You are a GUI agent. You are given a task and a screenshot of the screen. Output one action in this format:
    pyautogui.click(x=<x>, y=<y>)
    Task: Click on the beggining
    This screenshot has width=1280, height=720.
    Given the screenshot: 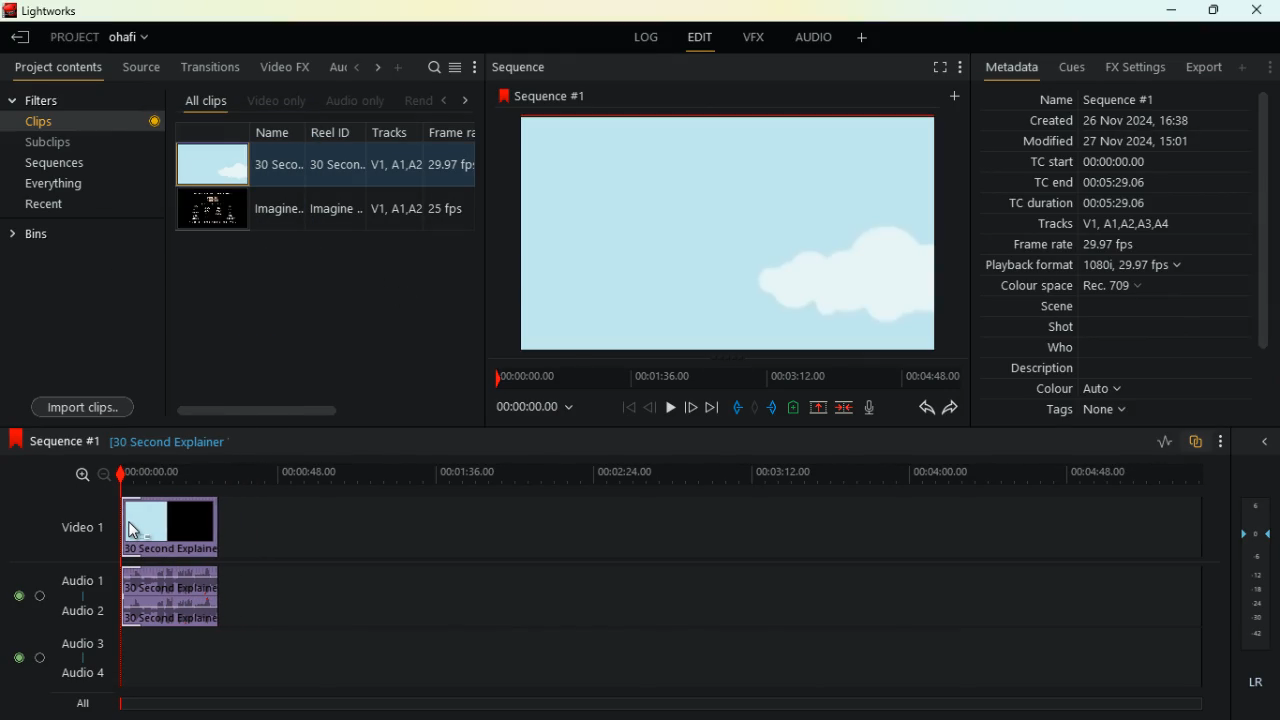 What is the action you would take?
    pyautogui.click(x=624, y=407)
    